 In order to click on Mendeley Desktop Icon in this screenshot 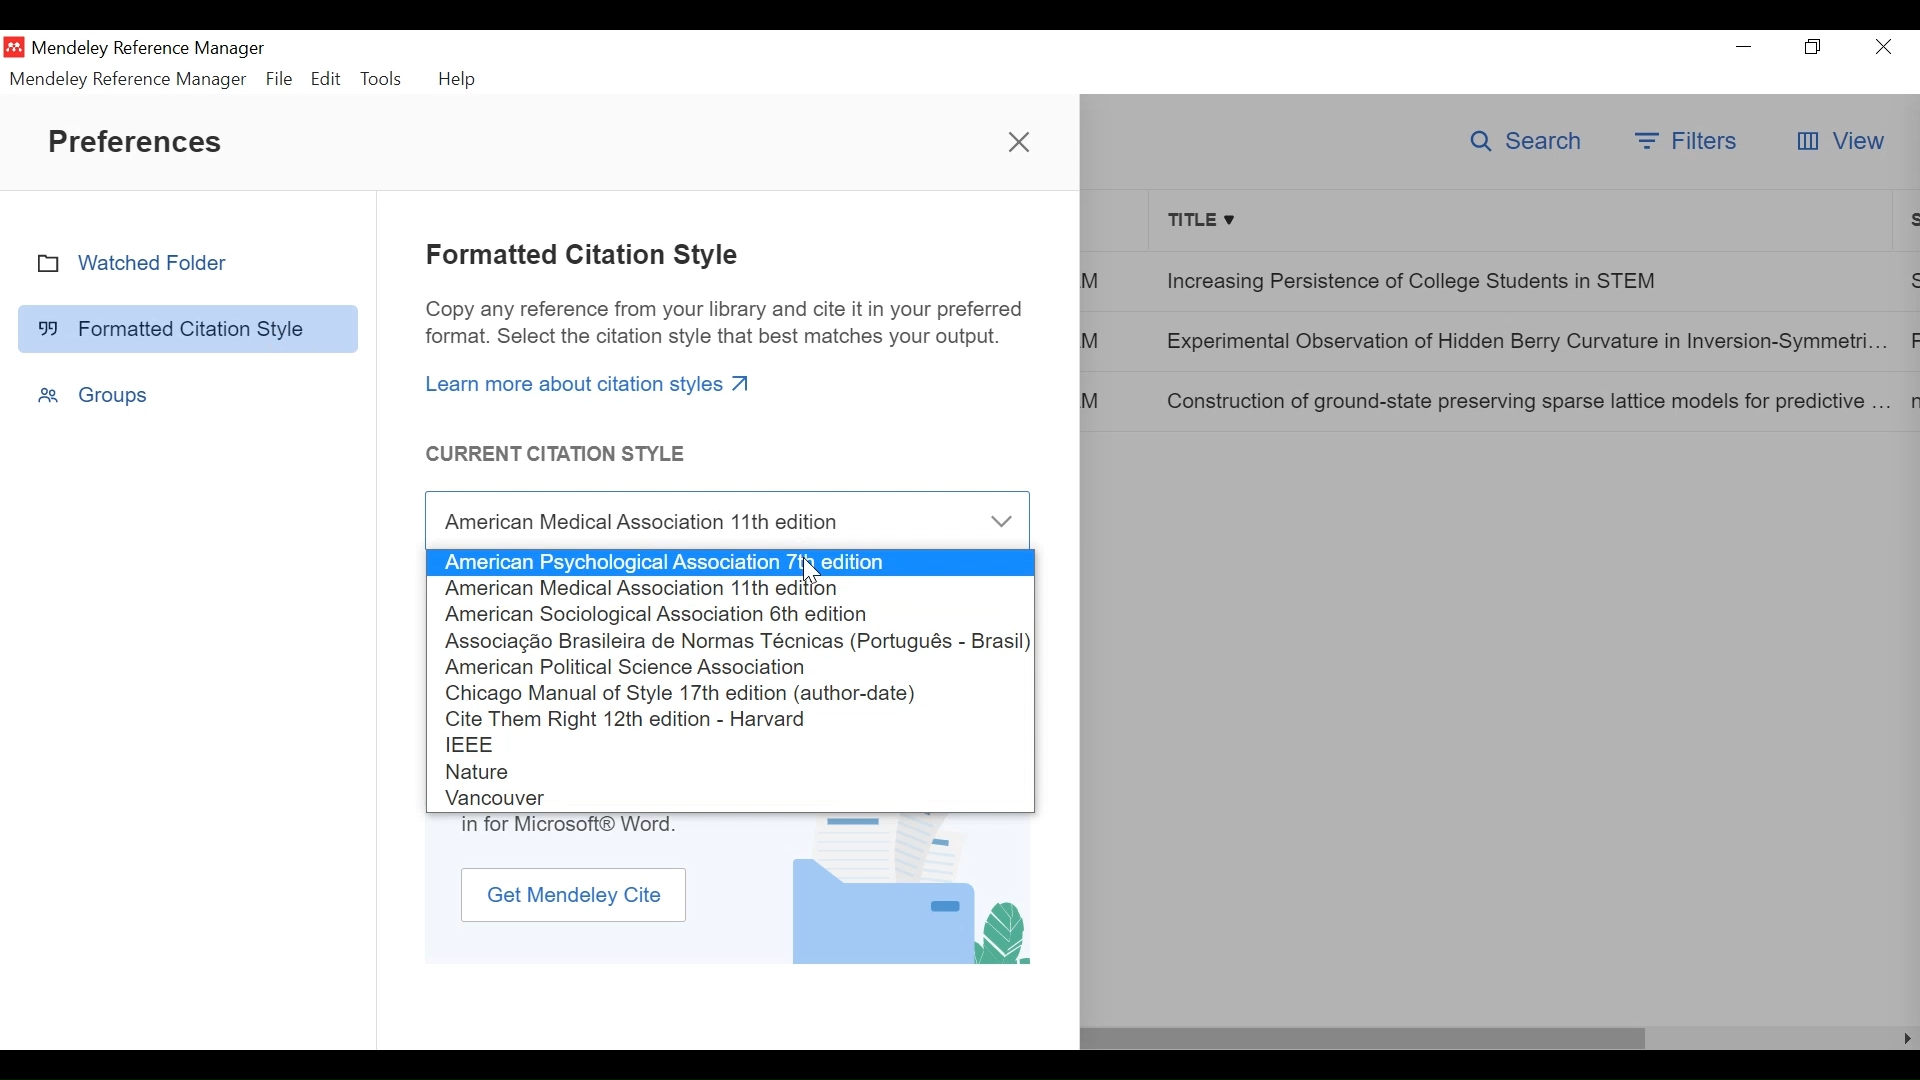, I will do `click(13, 47)`.